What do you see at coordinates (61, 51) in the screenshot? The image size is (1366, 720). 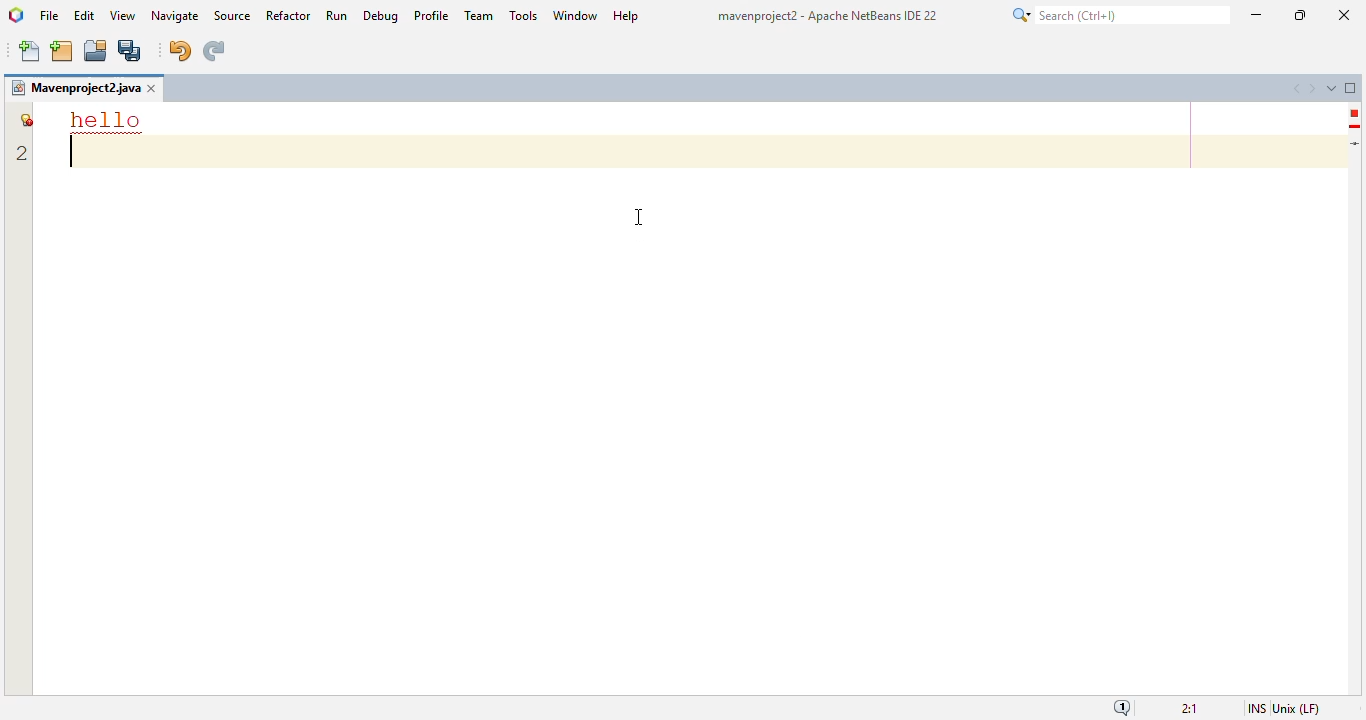 I see `new project` at bounding box center [61, 51].